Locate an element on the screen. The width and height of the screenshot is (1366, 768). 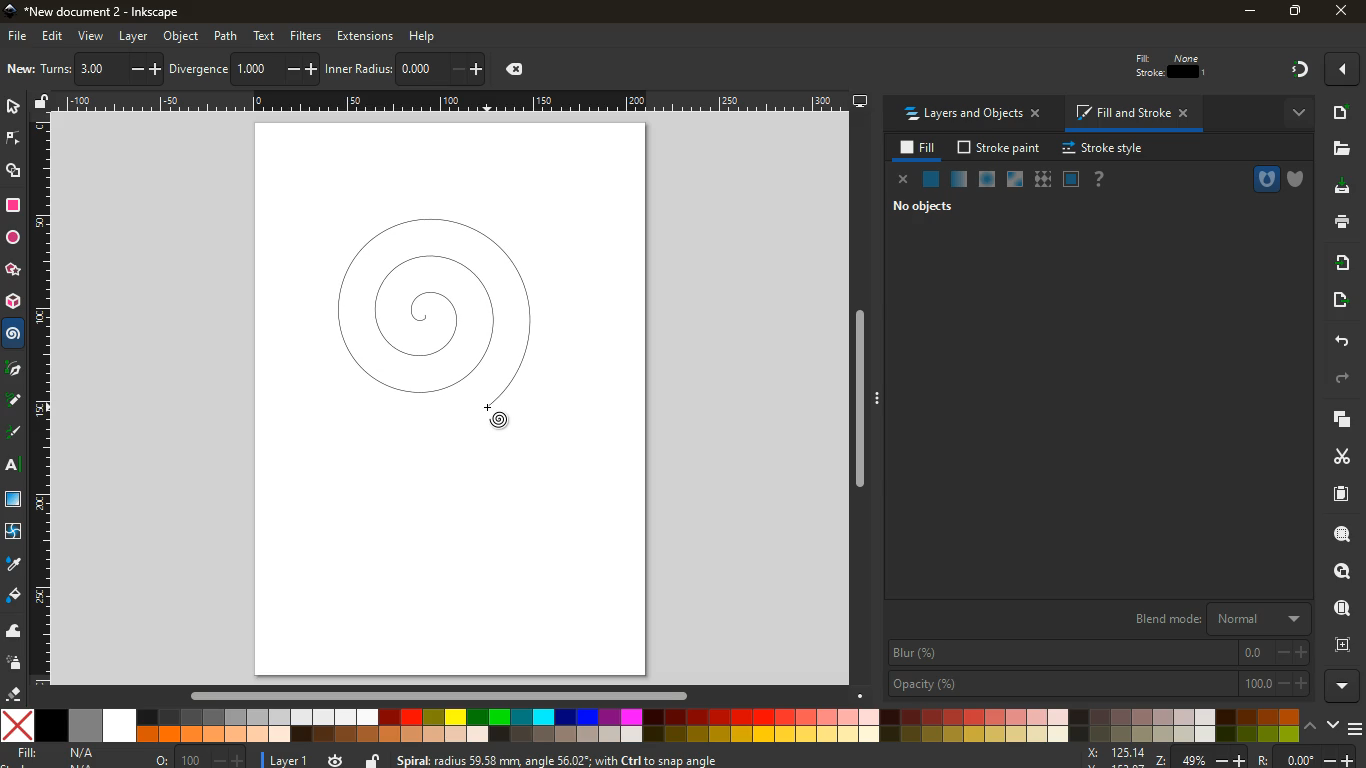
select is located at coordinates (146, 71).